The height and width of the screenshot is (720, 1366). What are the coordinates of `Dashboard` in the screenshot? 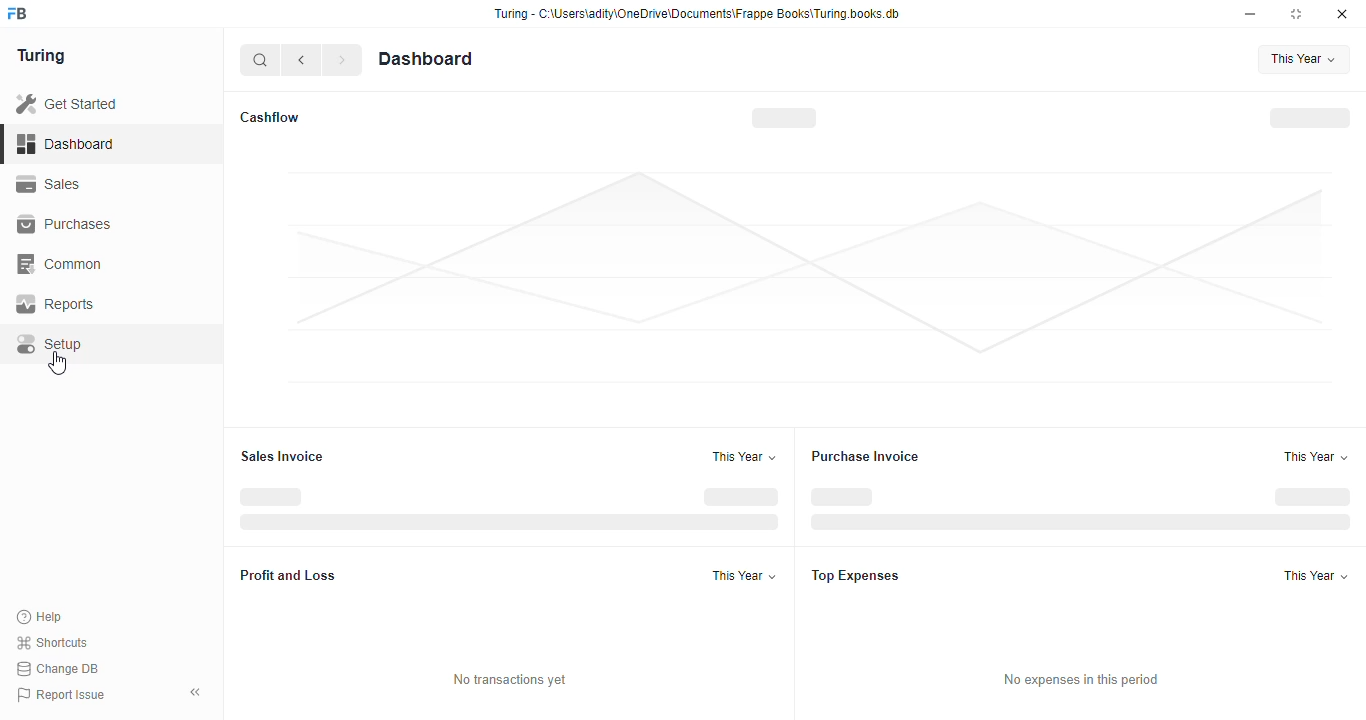 It's located at (427, 59).